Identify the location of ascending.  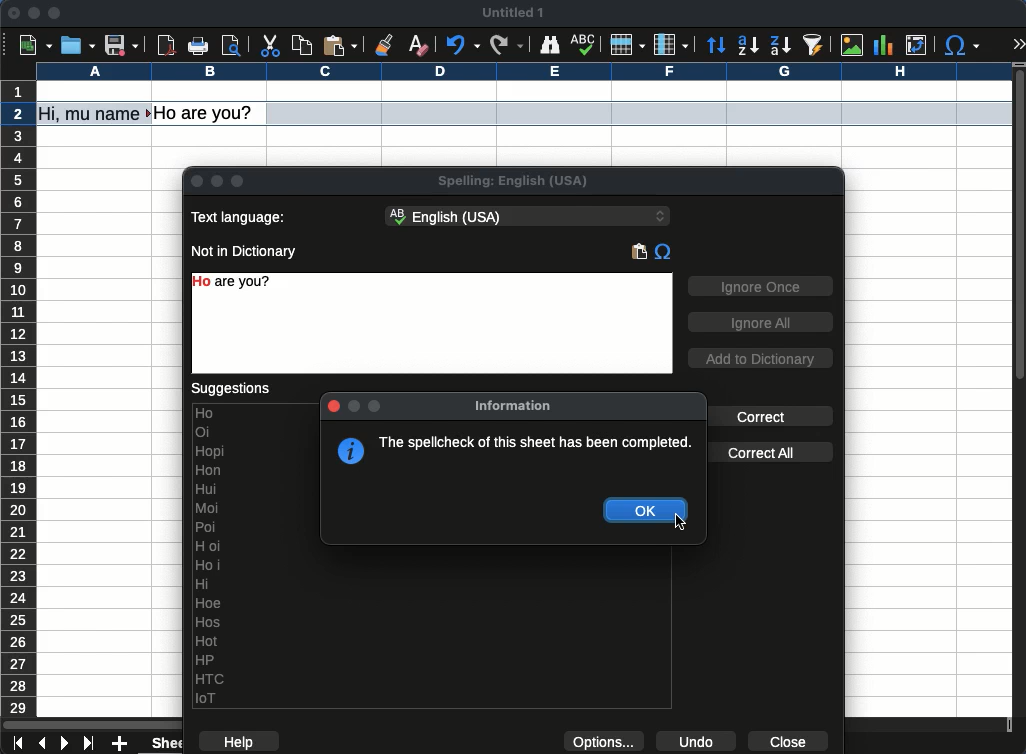
(748, 45).